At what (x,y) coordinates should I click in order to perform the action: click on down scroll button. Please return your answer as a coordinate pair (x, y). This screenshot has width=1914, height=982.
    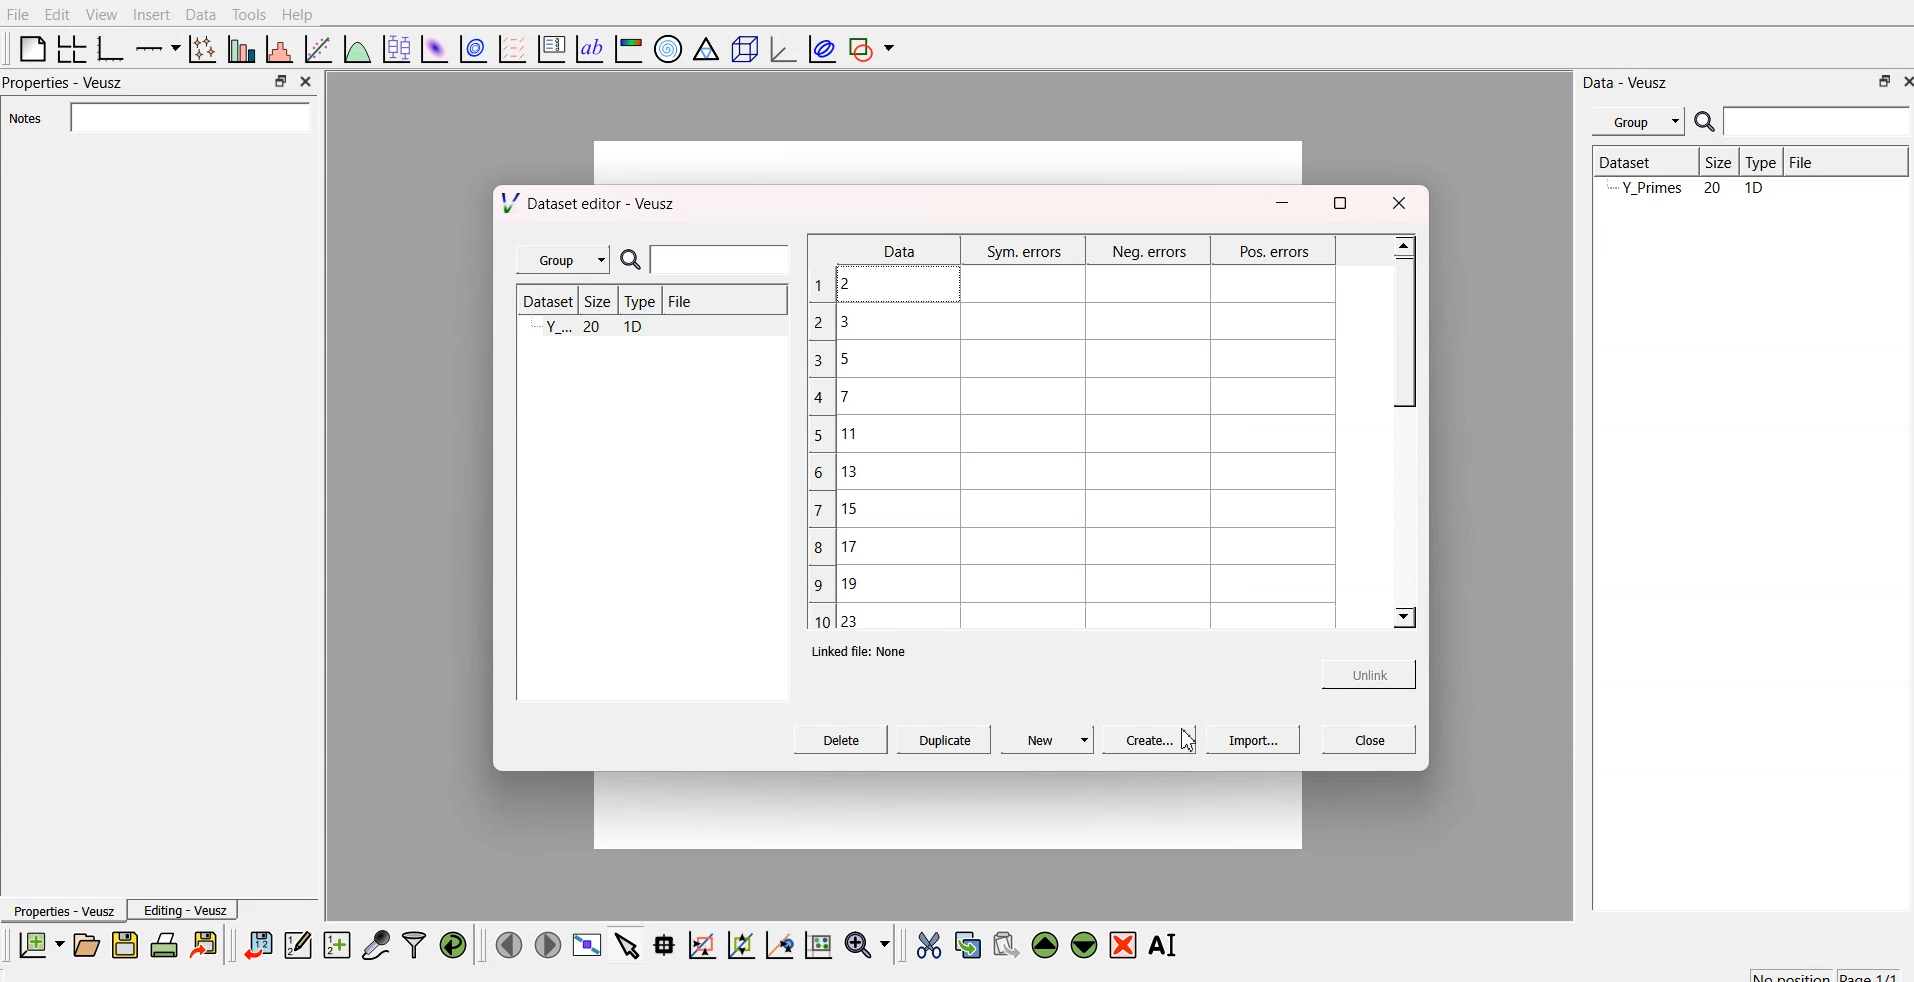
    Looking at the image, I should click on (1403, 619).